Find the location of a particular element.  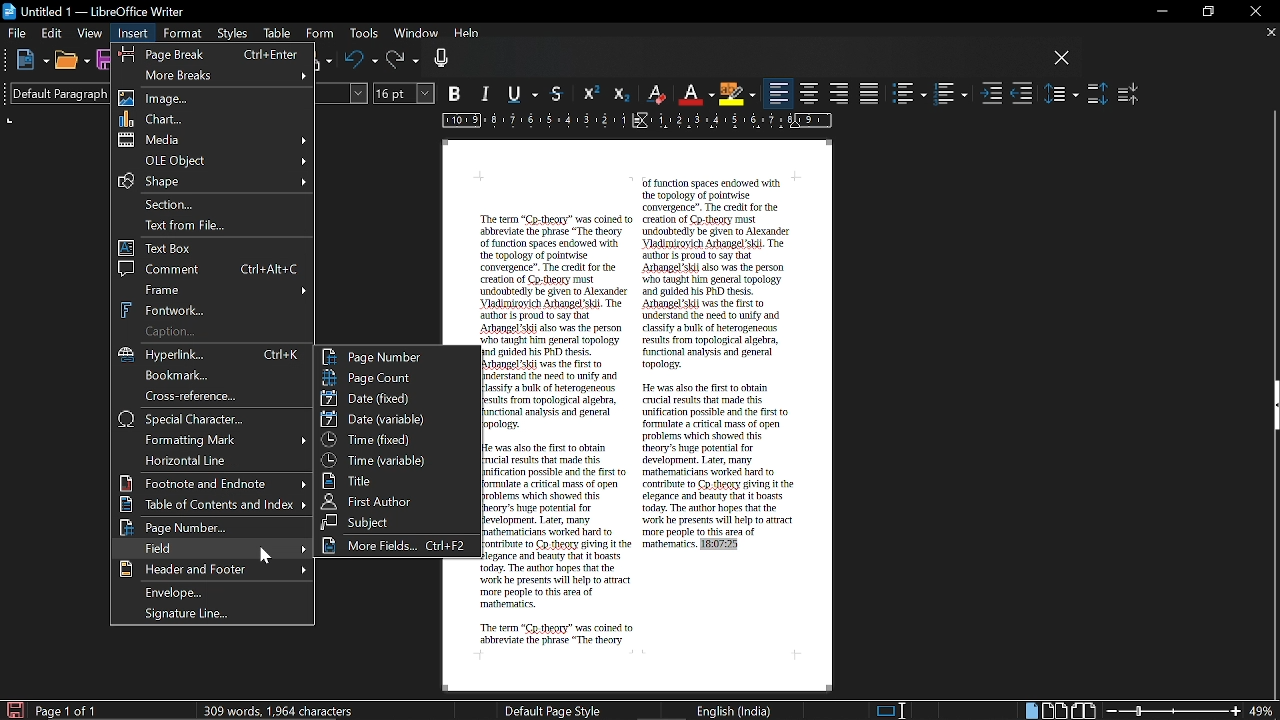

Insert is located at coordinates (134, 34).